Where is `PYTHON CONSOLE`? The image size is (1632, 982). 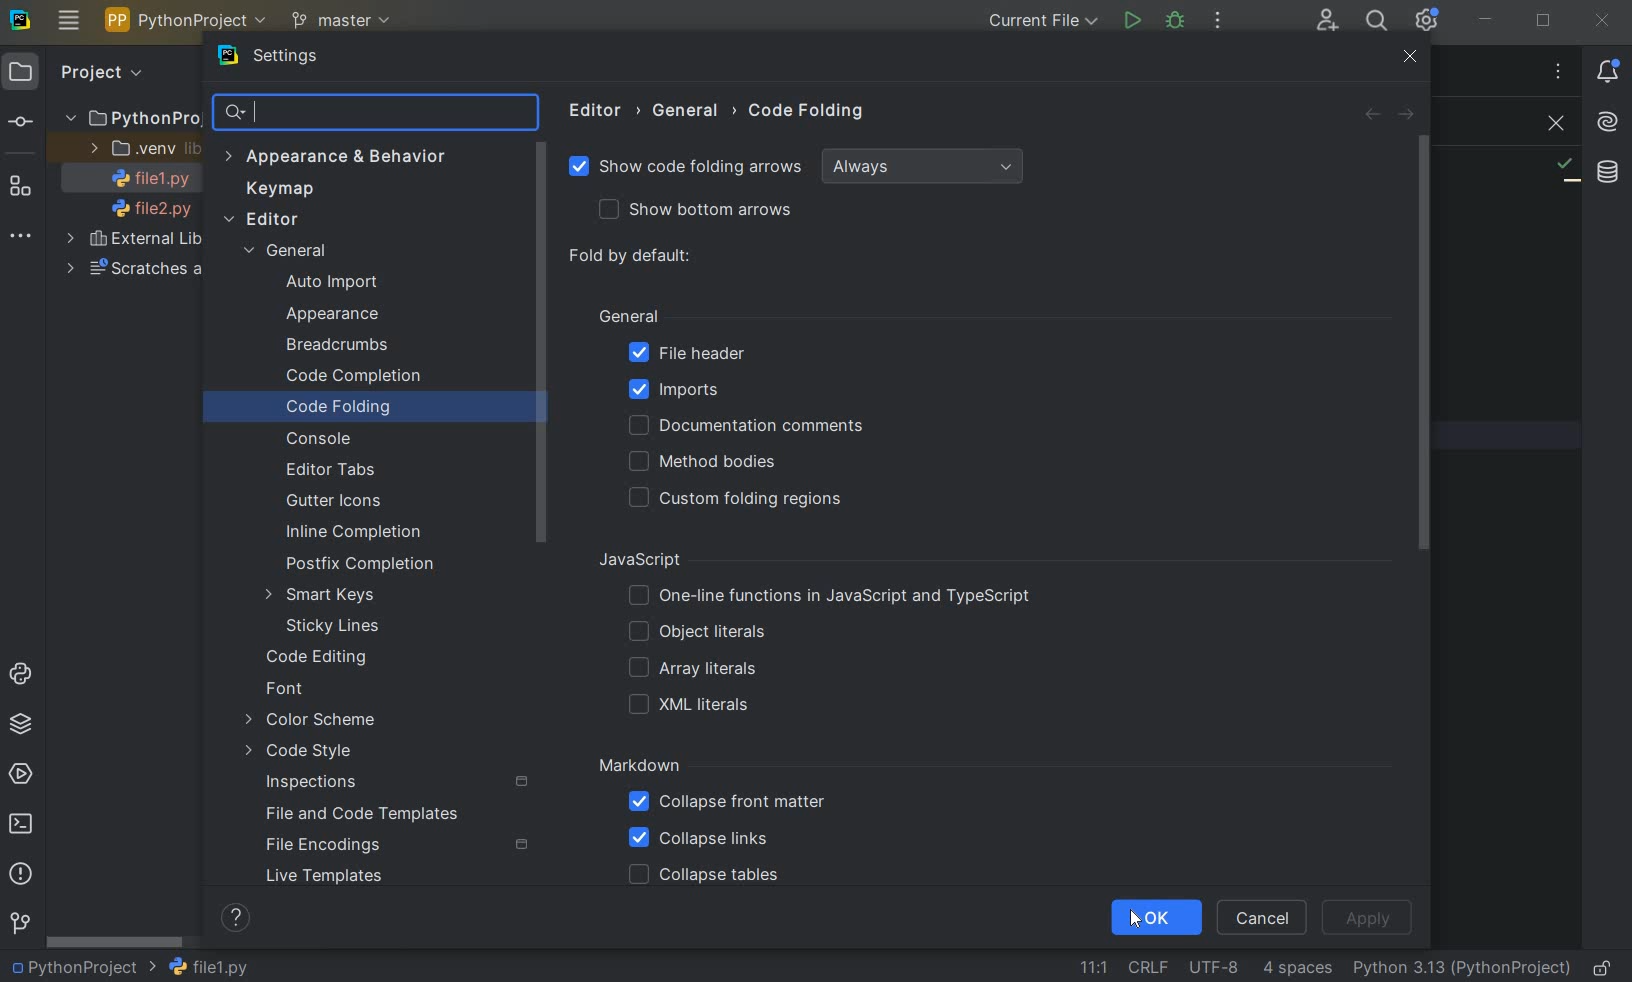
PYTHON CONSOLE is located at coordinates (23, 669).